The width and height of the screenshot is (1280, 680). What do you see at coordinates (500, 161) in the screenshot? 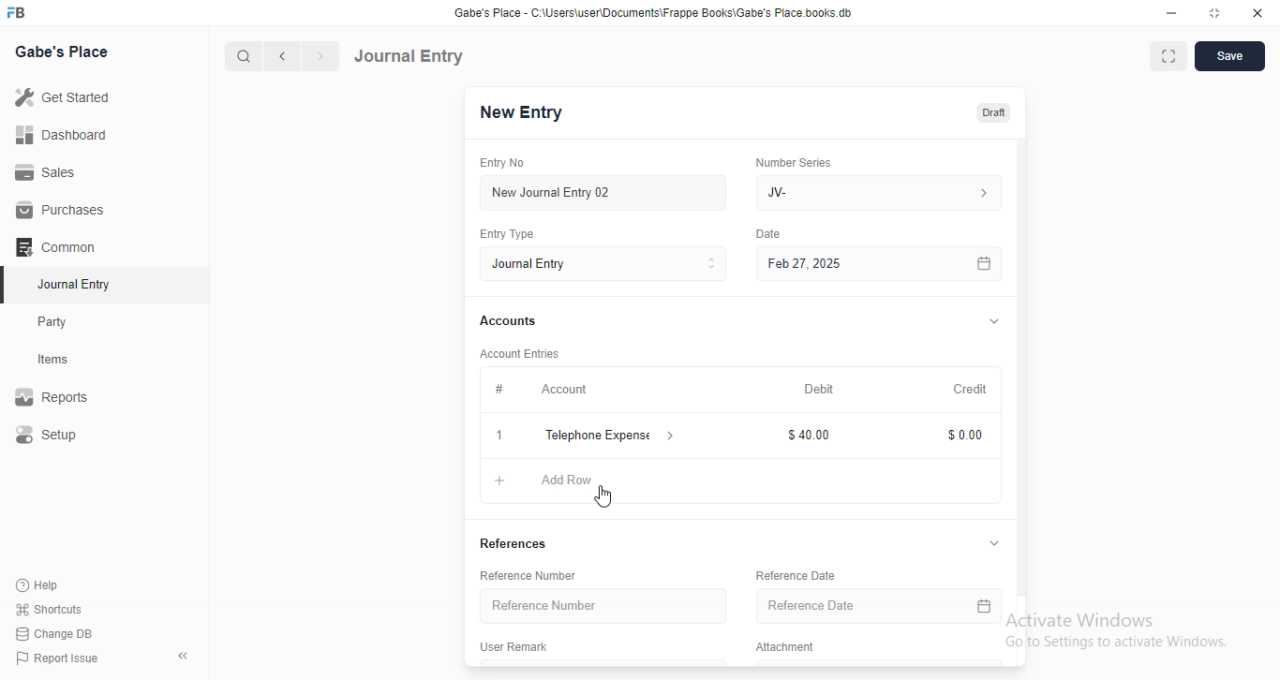
I see `Entry No` at bounding box center [500, 161].